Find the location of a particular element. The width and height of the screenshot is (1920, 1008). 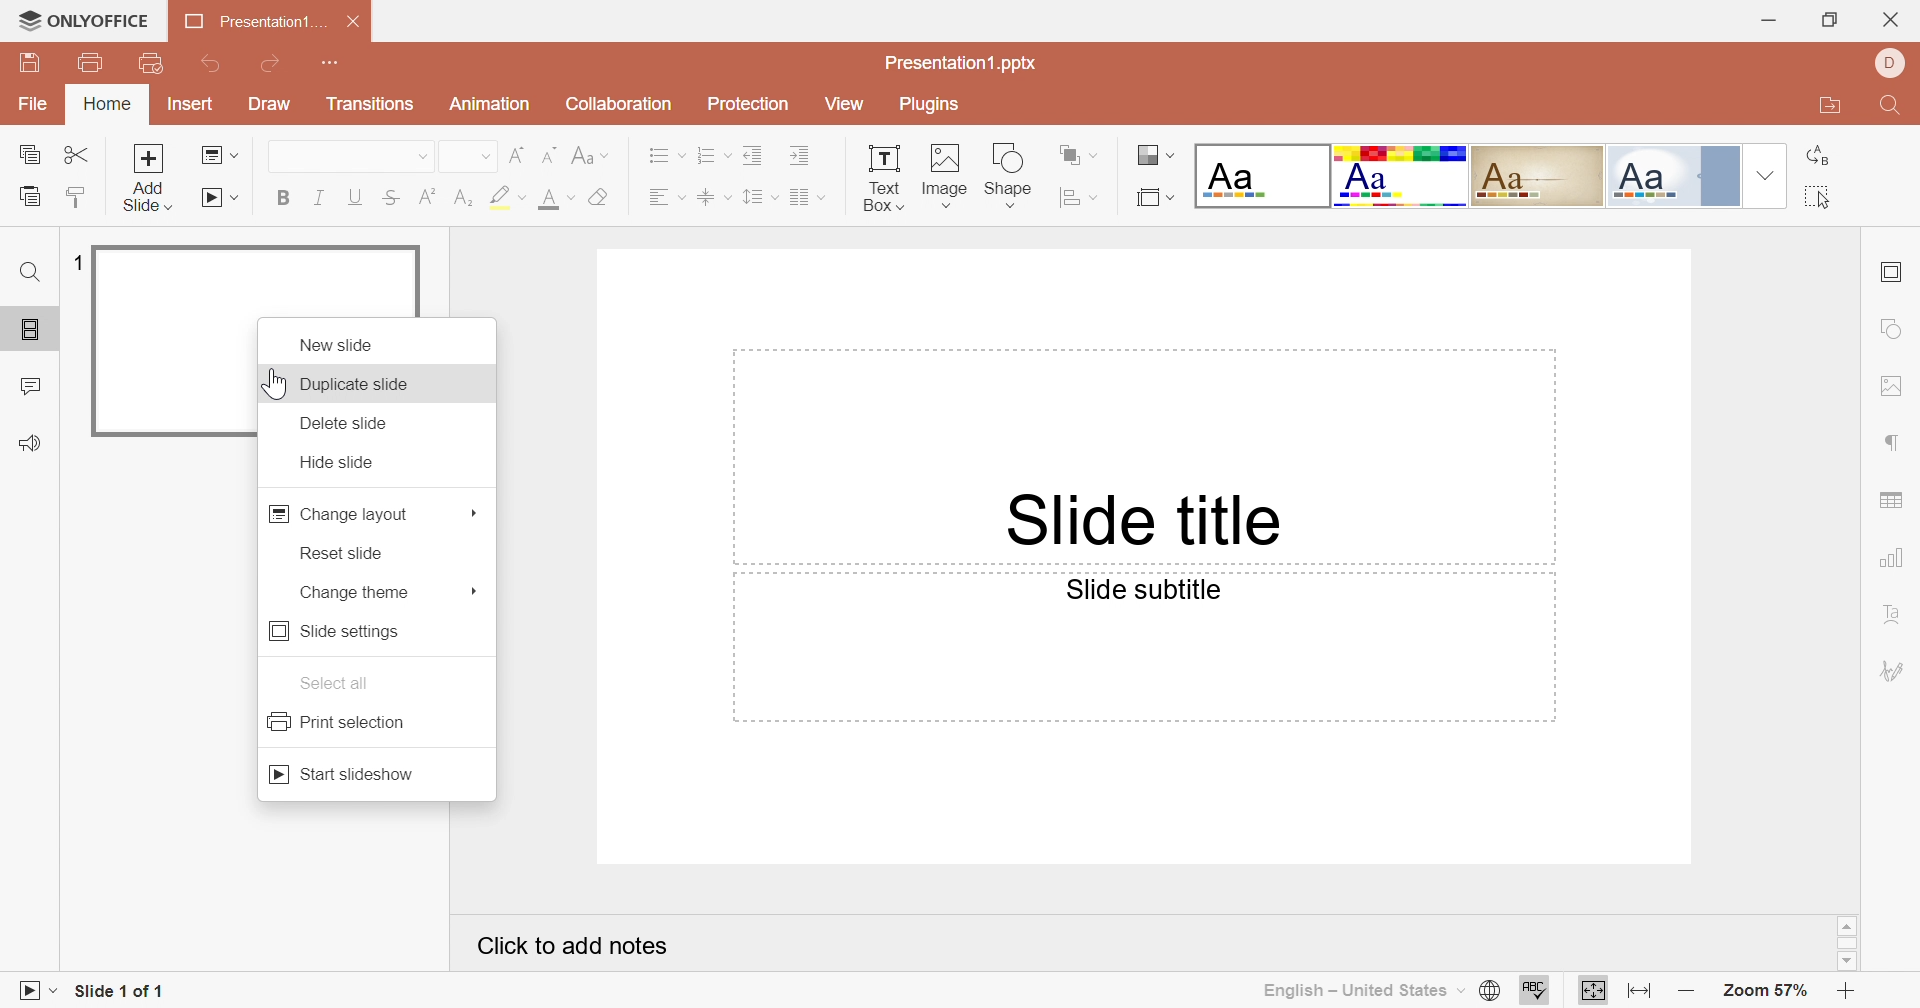

Duplicate slide is located at coordinates (362, 387).